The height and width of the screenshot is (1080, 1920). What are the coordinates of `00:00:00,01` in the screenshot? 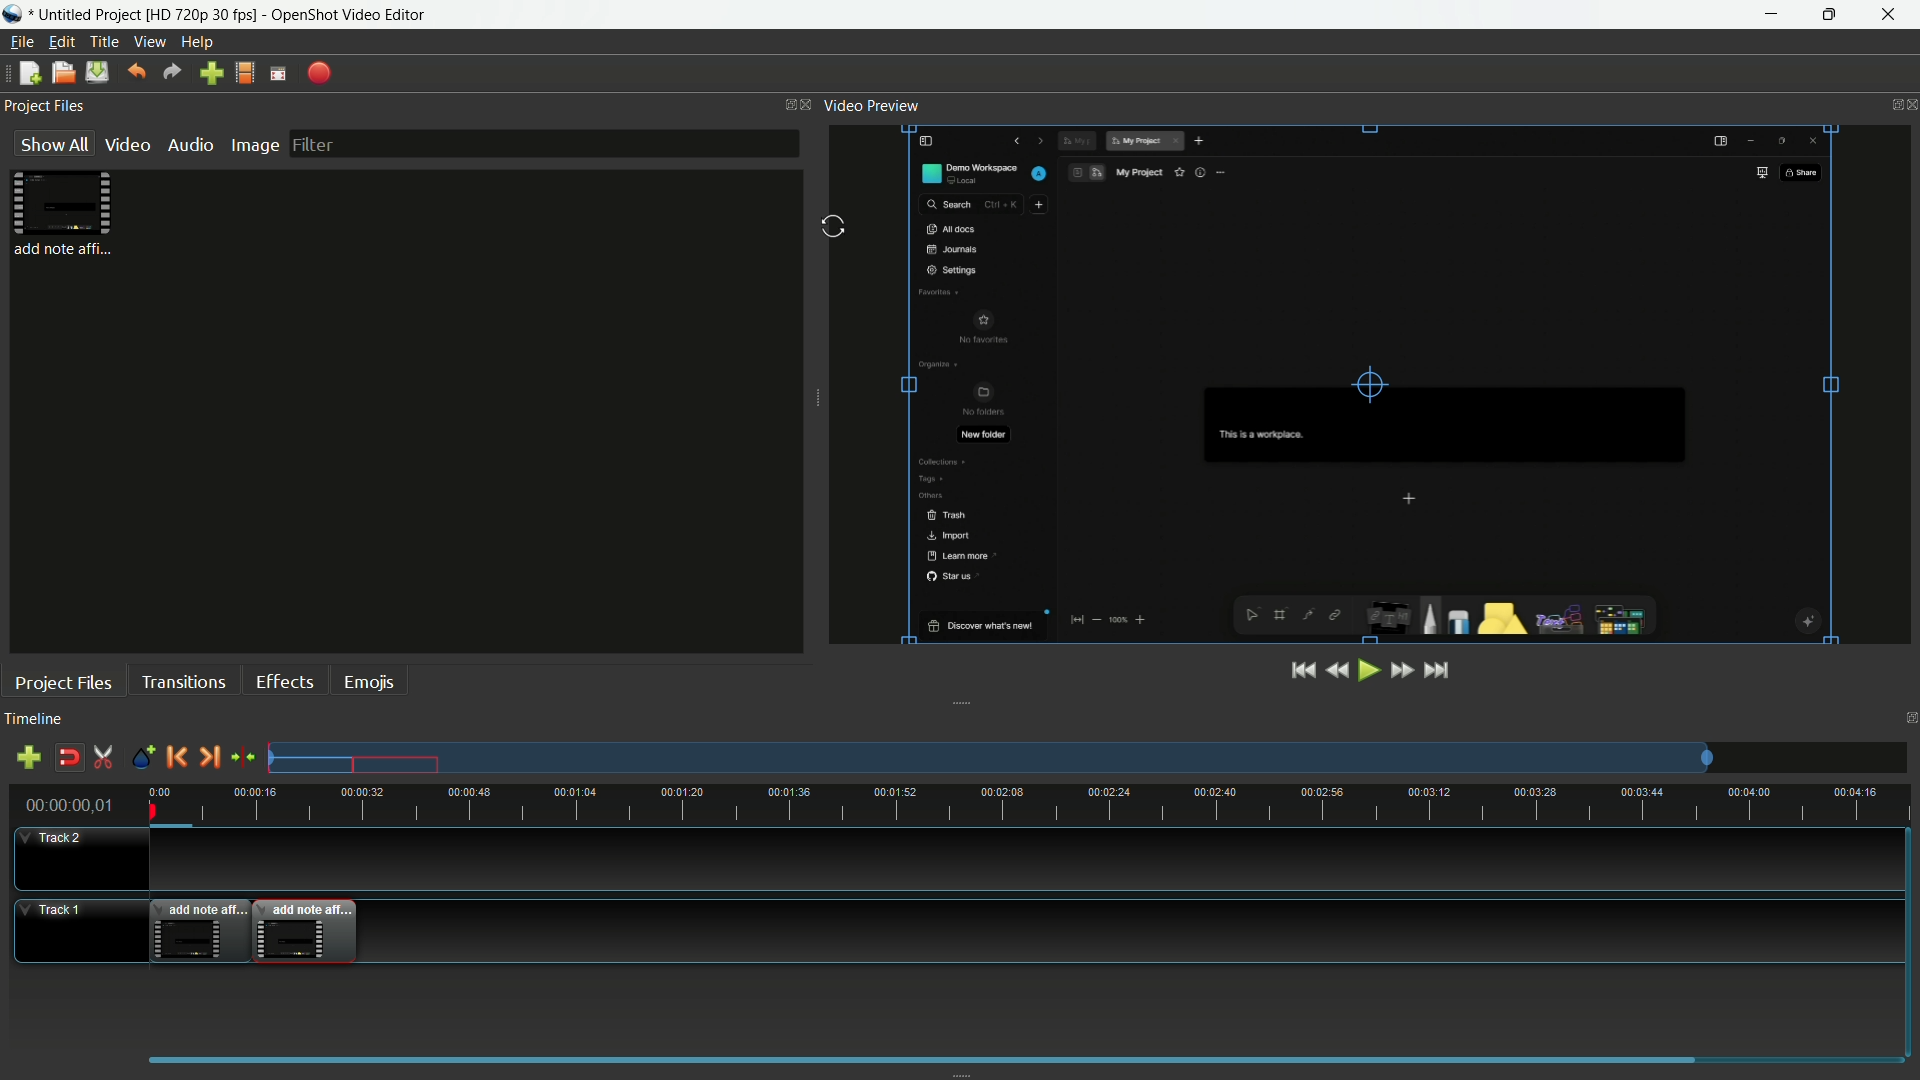 It's located at (70, 803).